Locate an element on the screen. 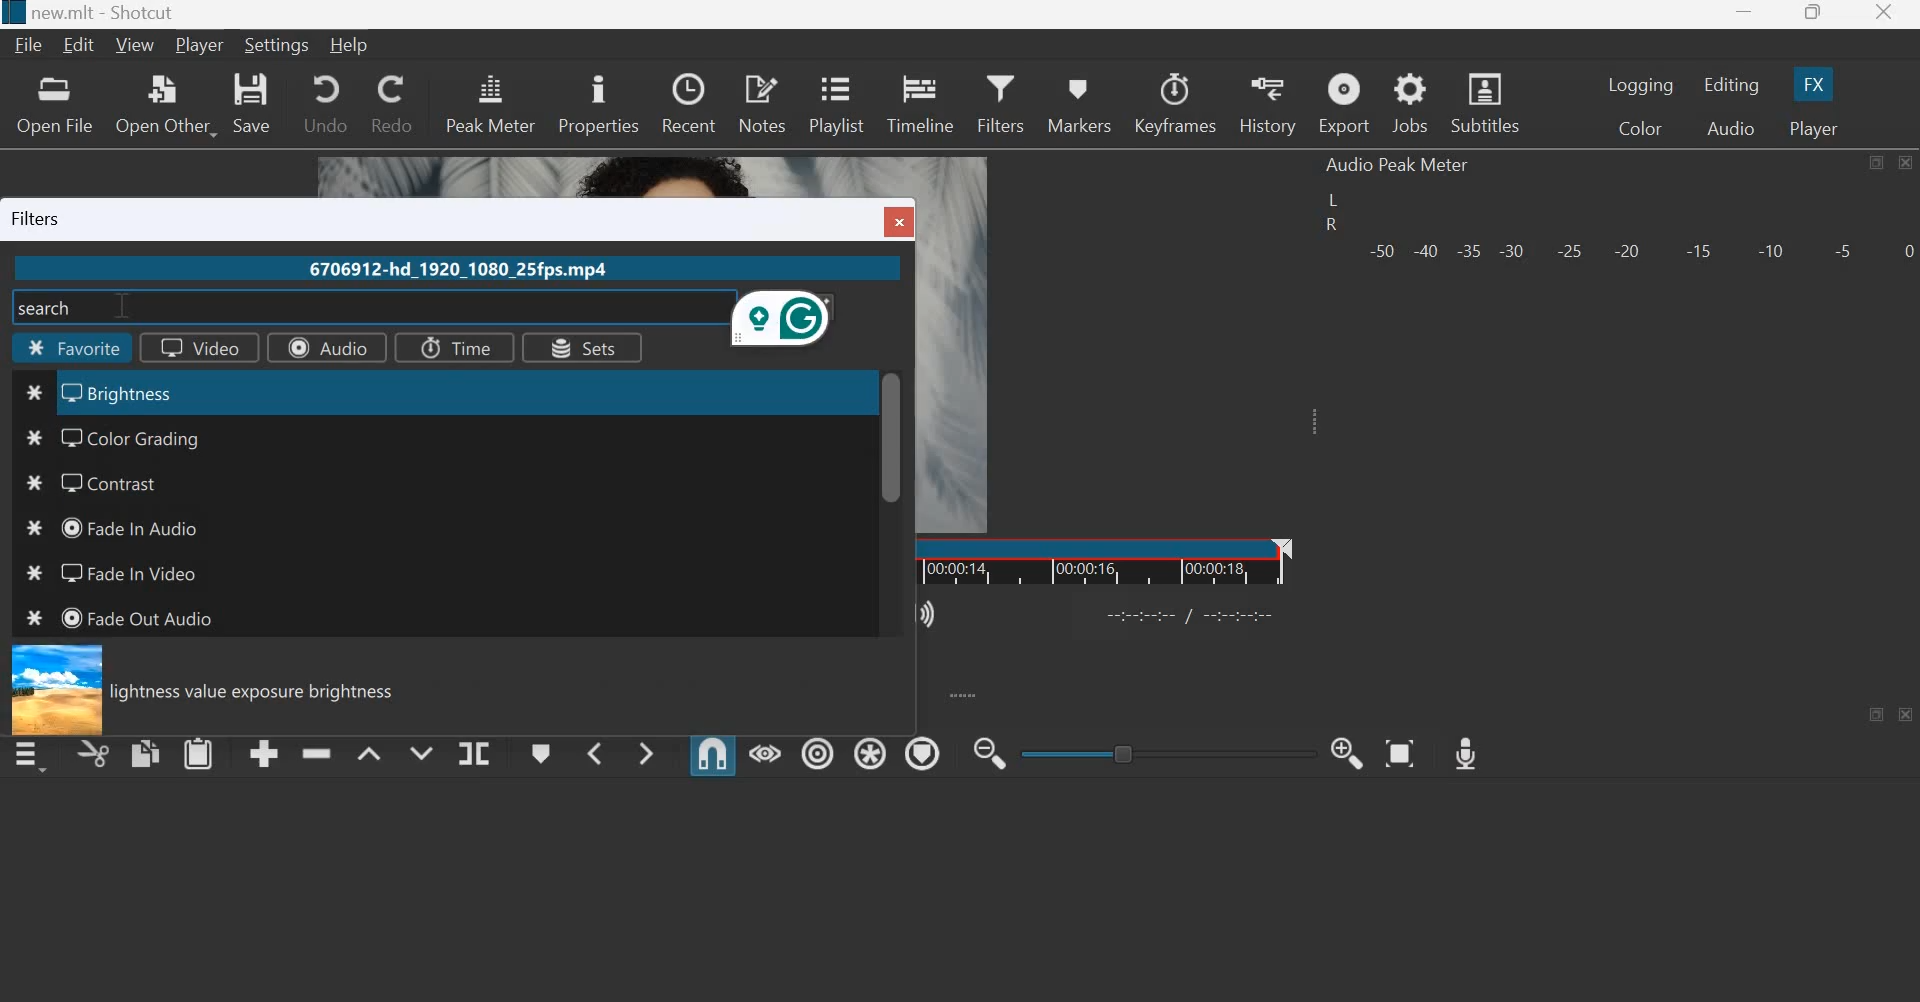 The width and height of the screenshot is (1920, 1002). Audio Peak Meter is located at coordinates (1398, 165).